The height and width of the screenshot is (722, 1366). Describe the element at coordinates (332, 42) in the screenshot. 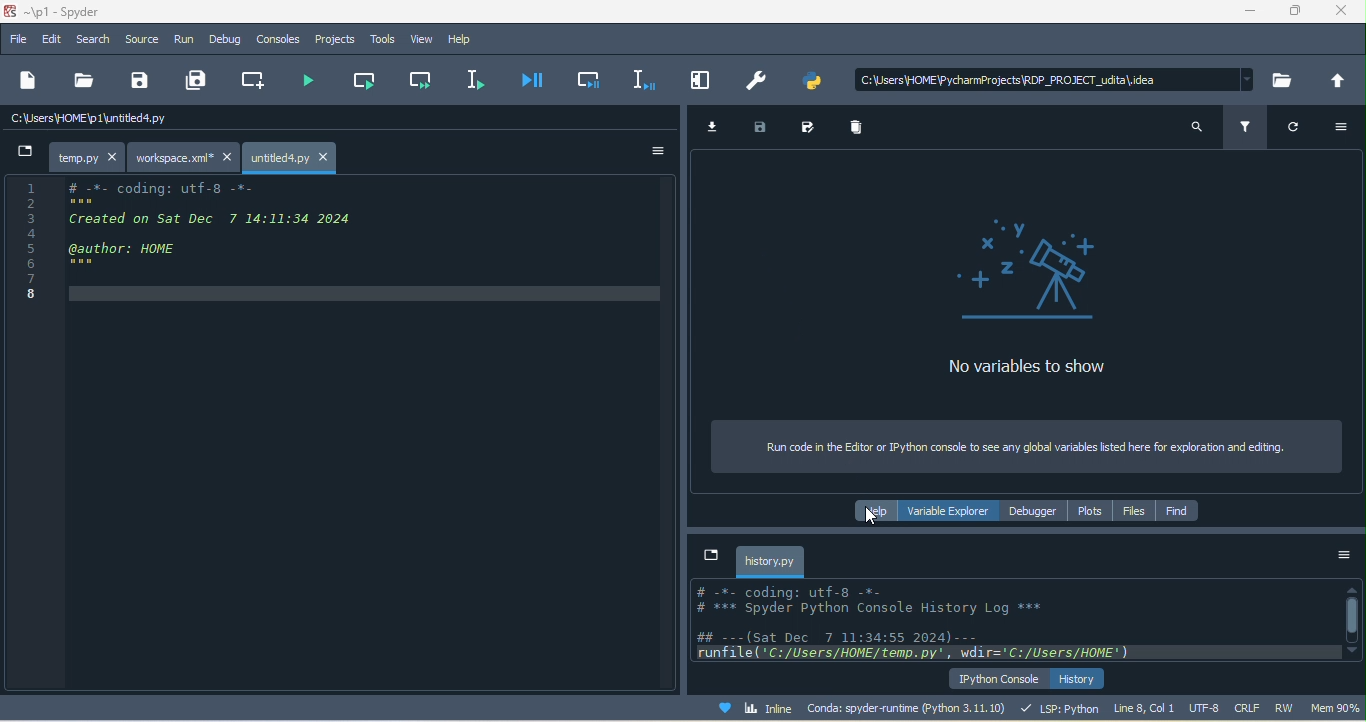

I see `projects` at that location.